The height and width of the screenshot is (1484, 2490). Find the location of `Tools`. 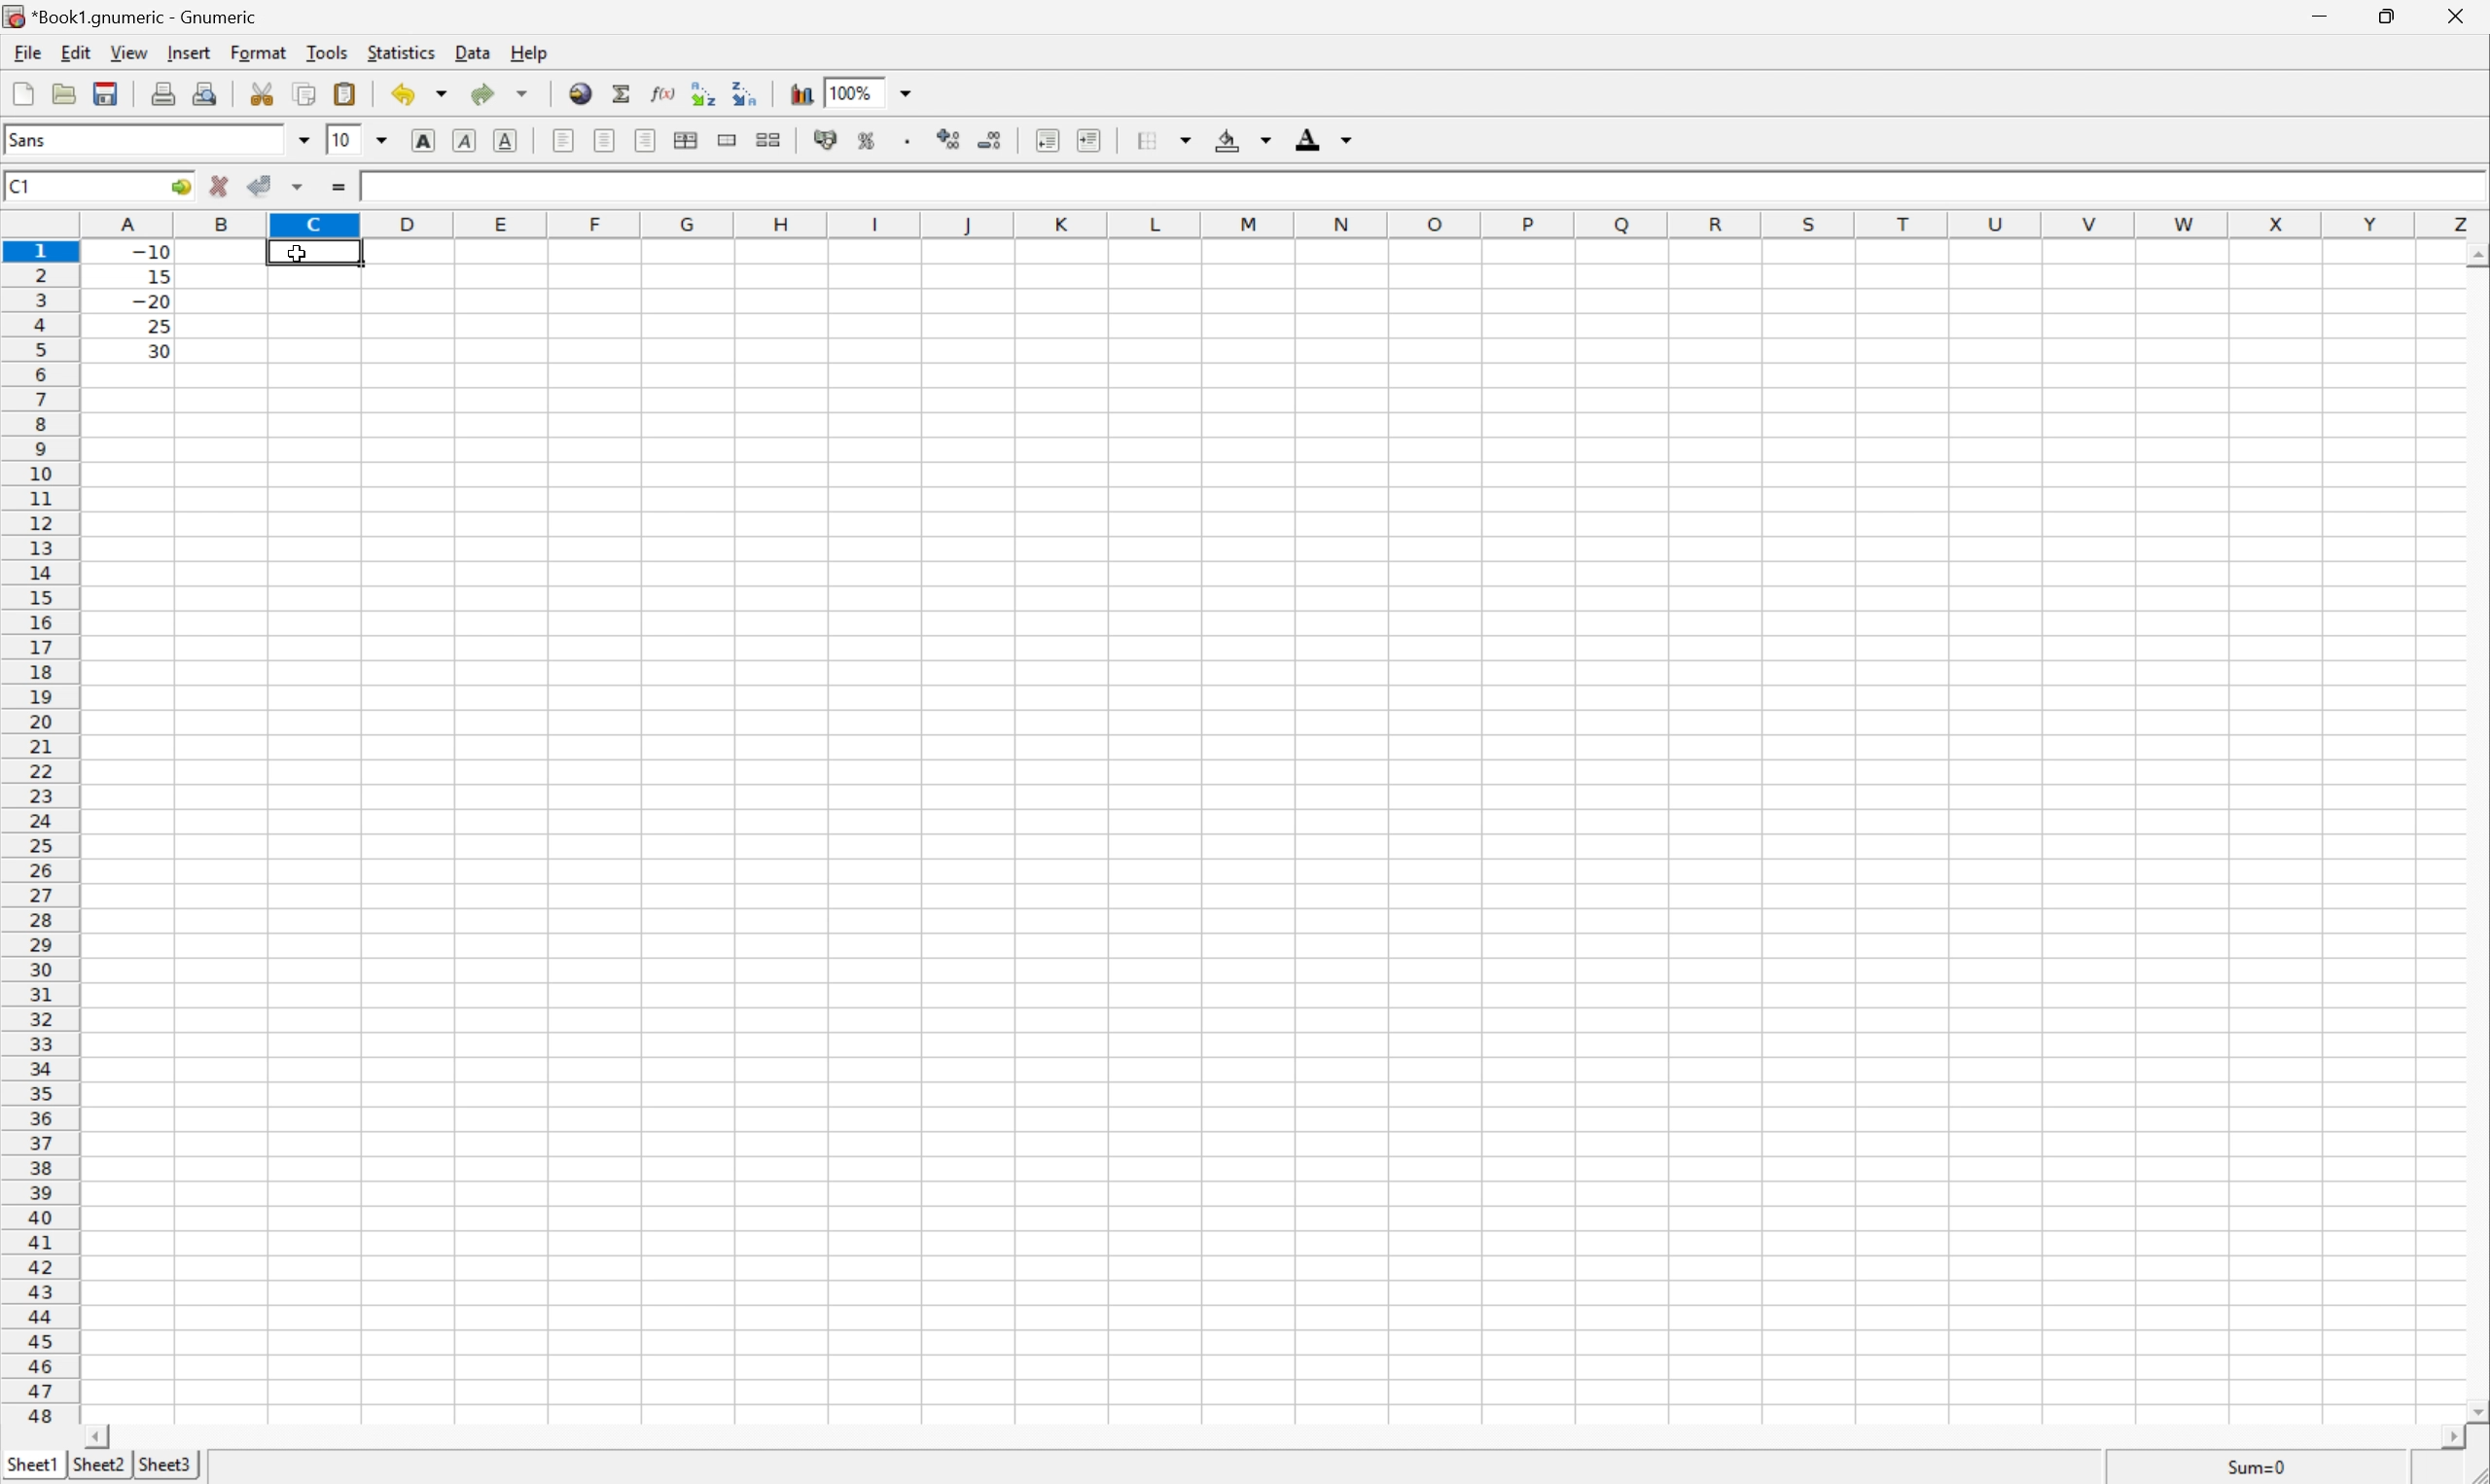

Tools is located at coordinates (329, 51).